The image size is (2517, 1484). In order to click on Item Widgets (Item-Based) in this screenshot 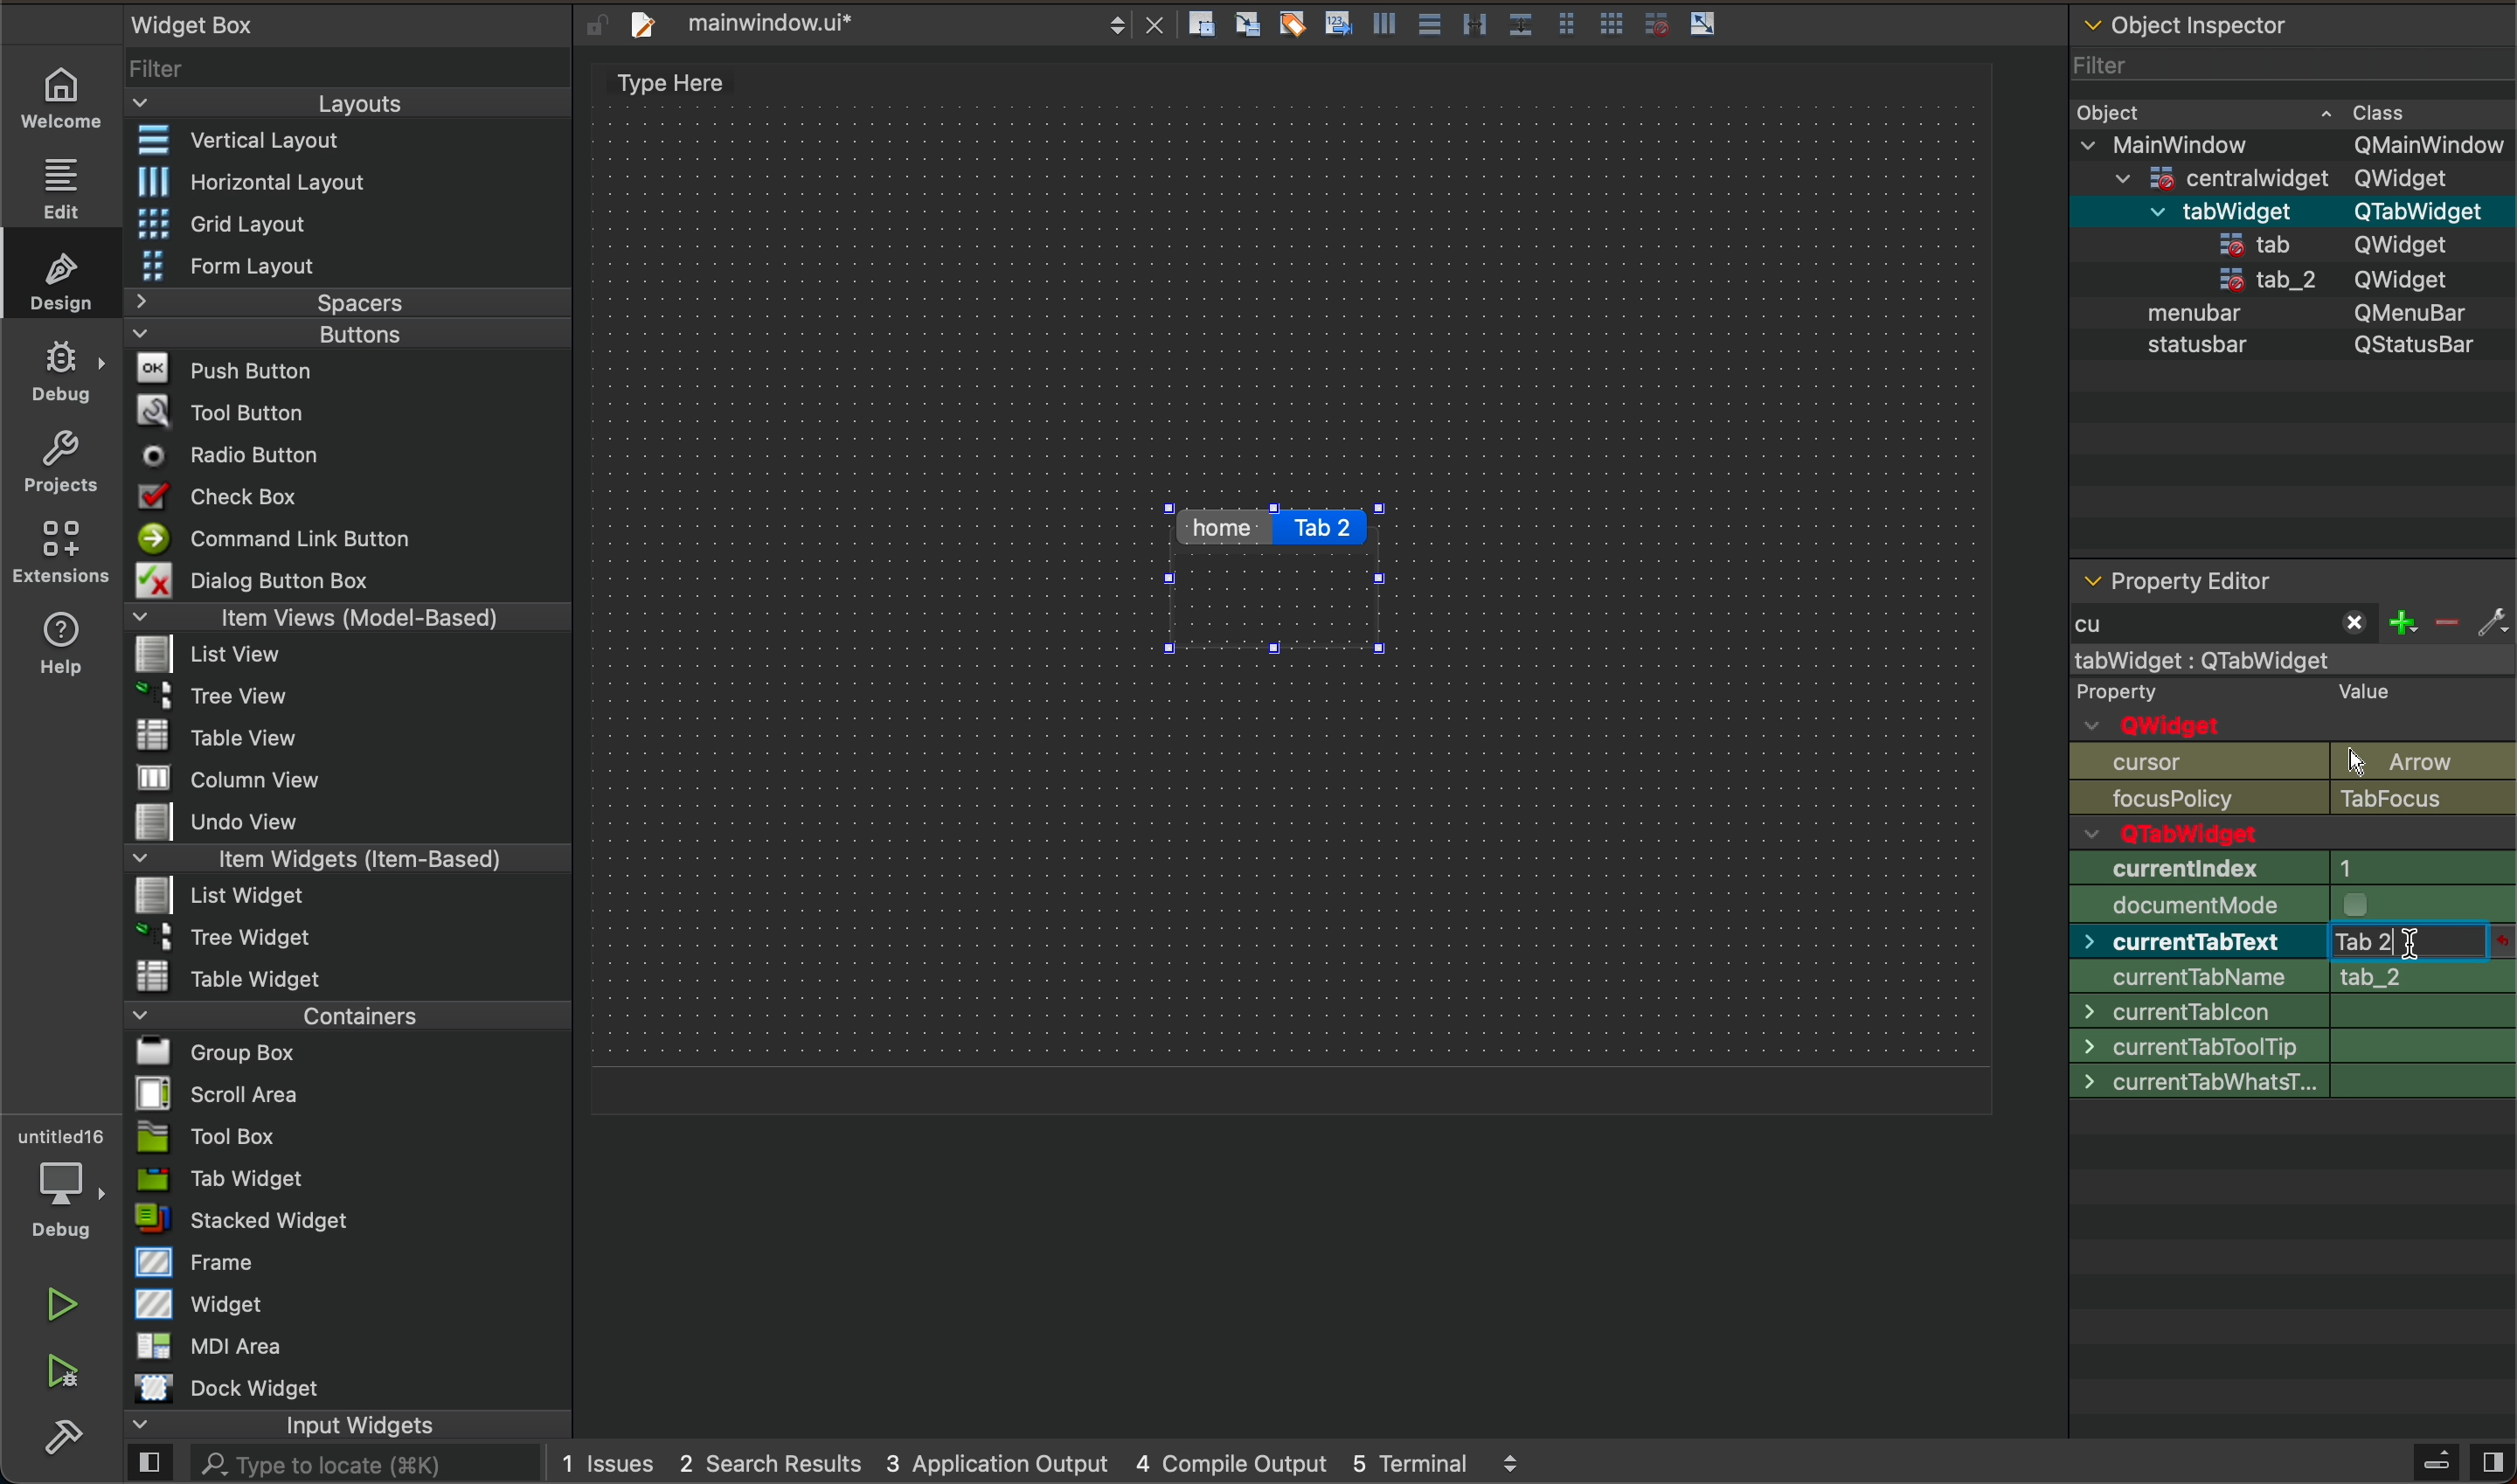, I will do `click(350, 859)`.